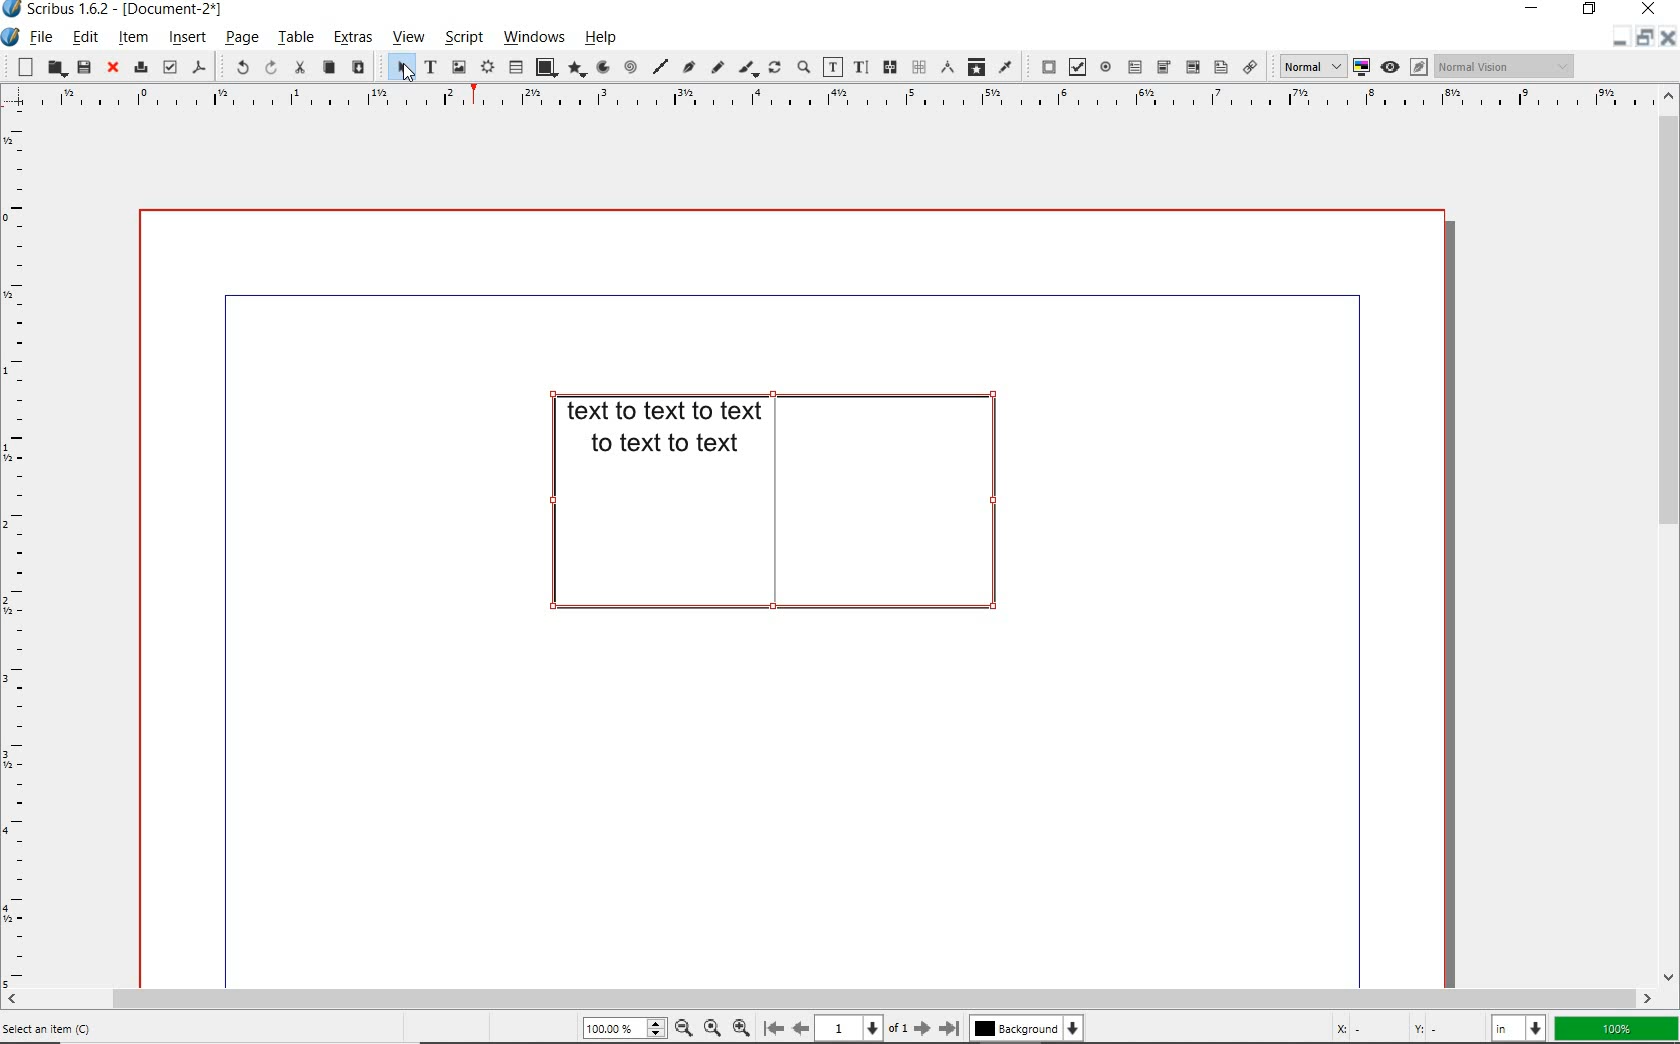 The height and width of the screenshot is (1044, 1680). Describe the element at coordinates (1190, 66) in the screenshot. I see `pdf combo box` at that location.